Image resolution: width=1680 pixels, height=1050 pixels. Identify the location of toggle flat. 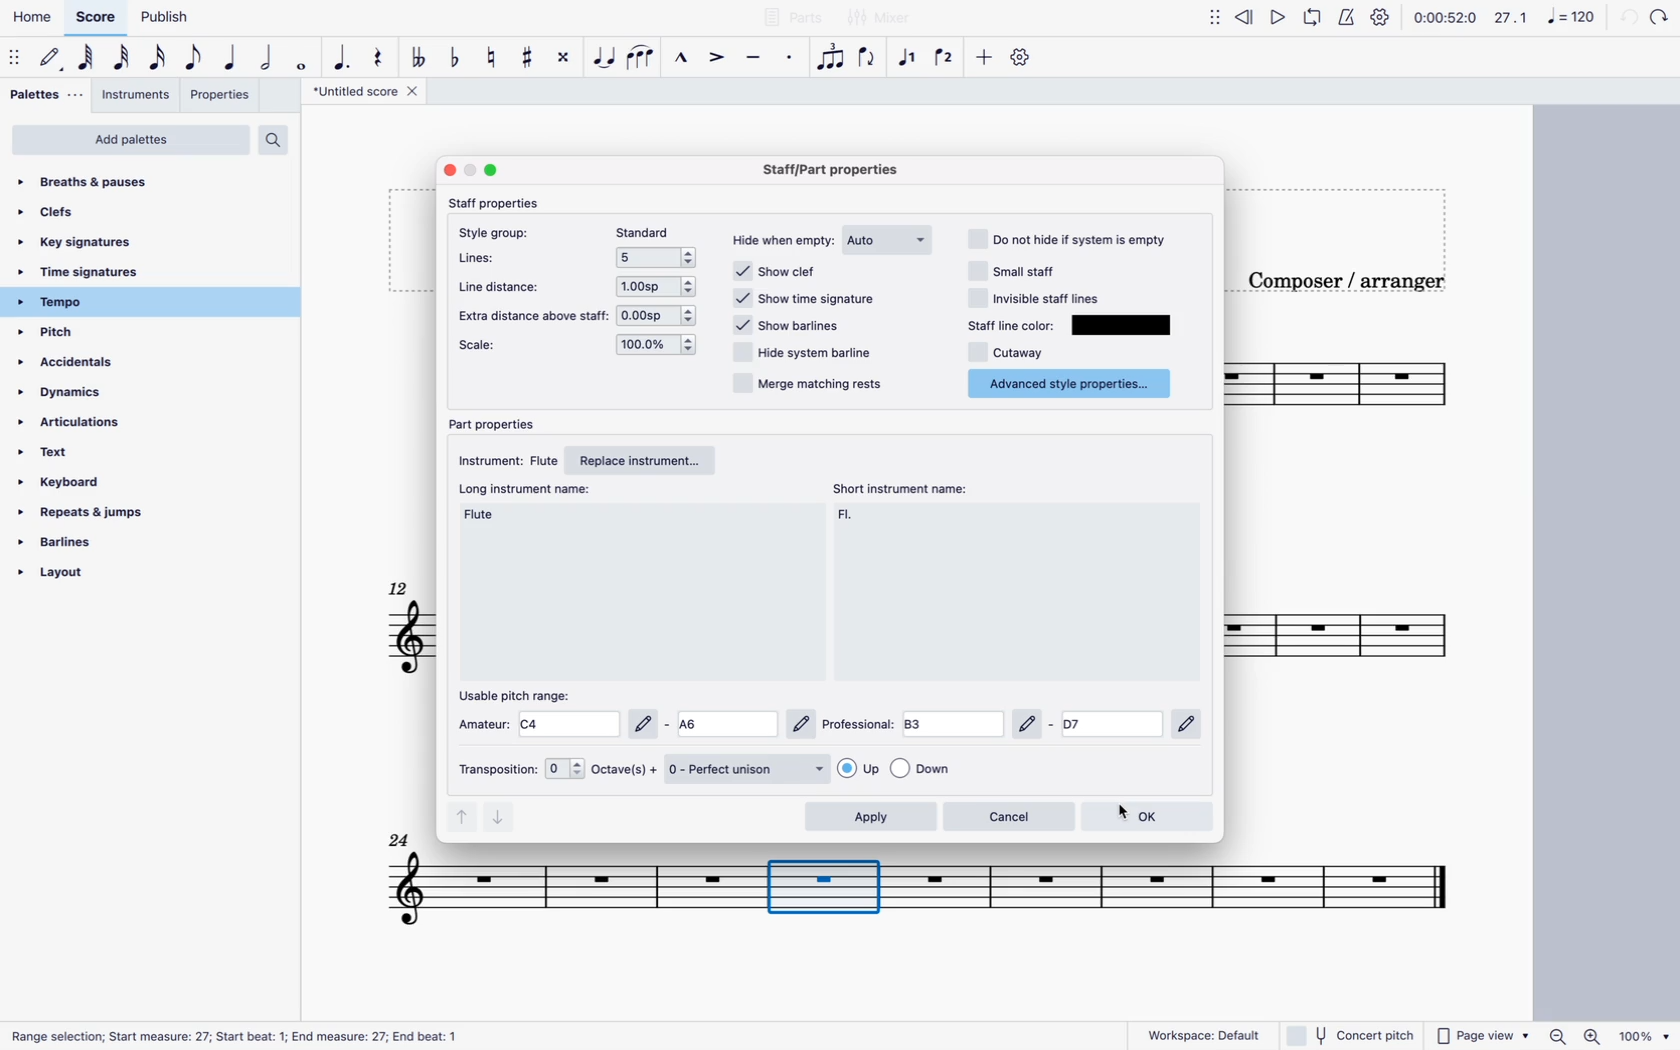
(458, 57).